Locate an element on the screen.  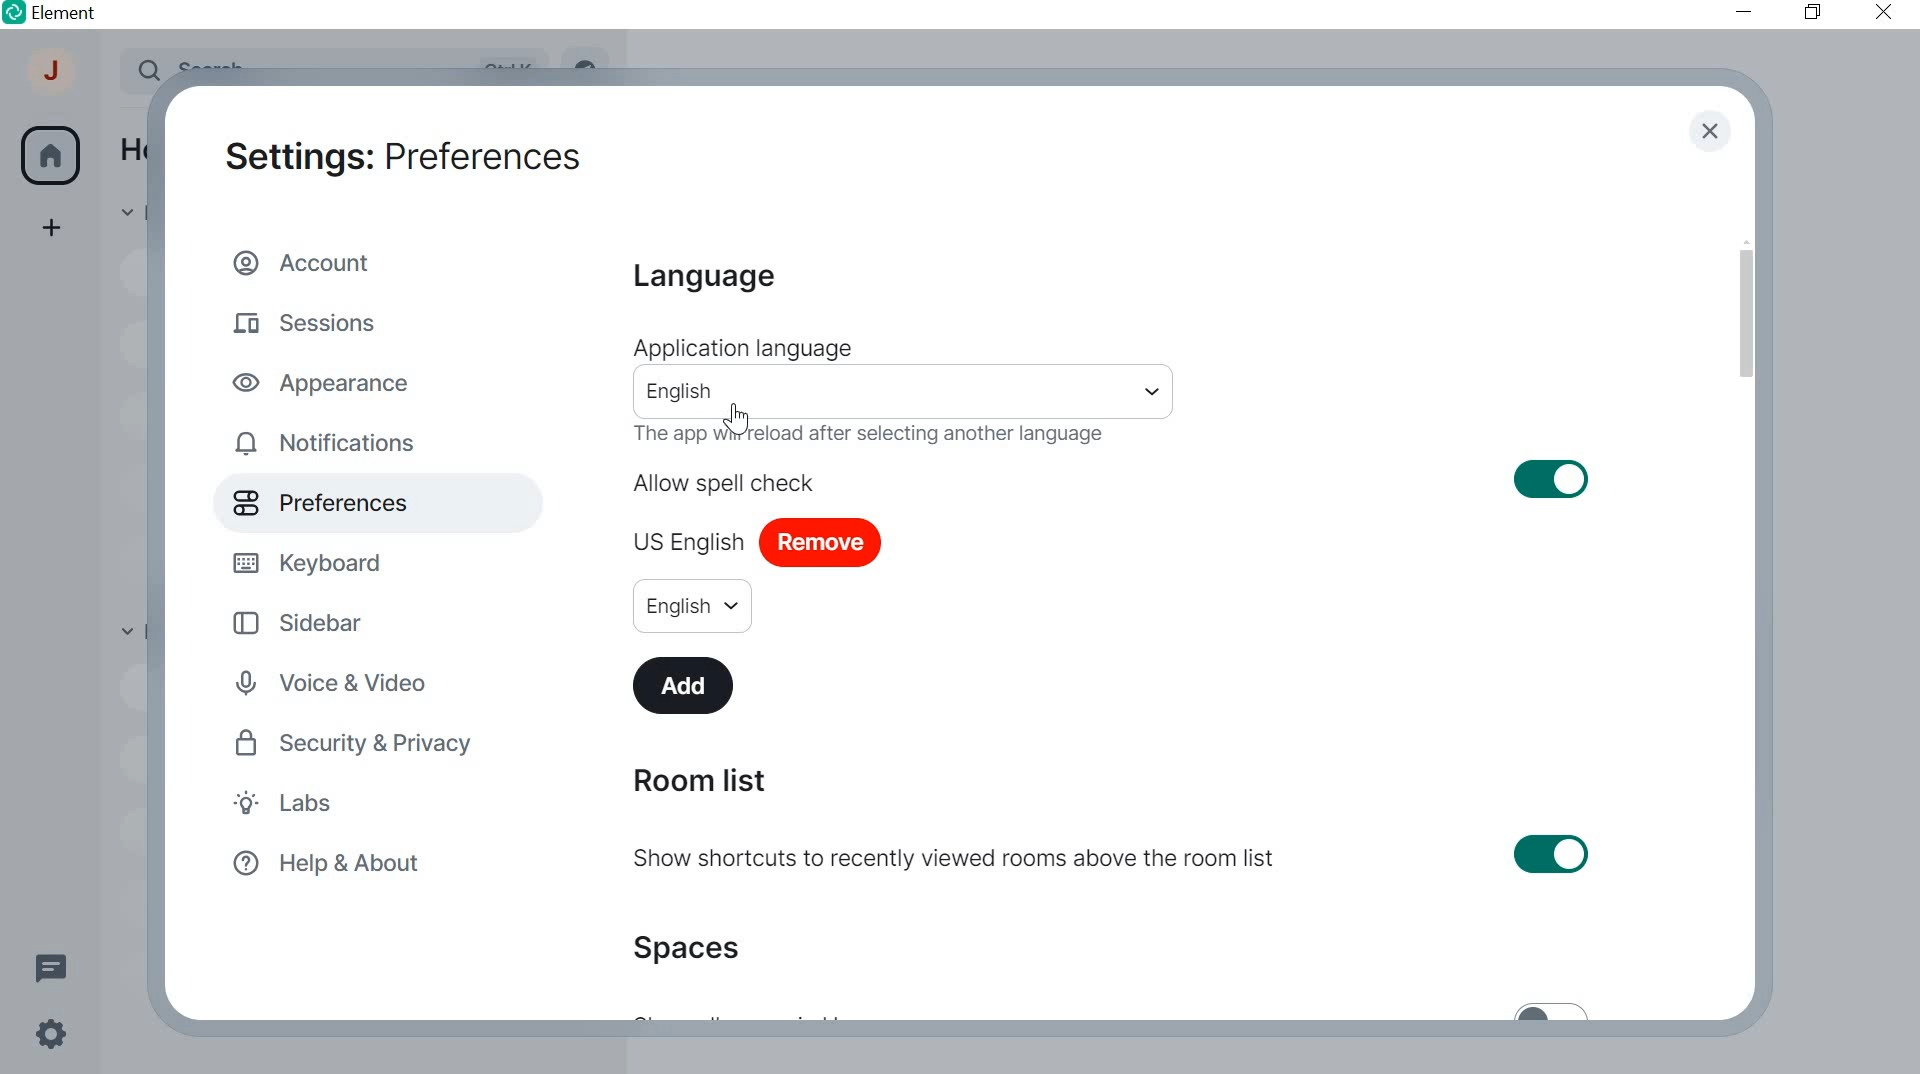
CURSOR is located at coordinates (738, 419).